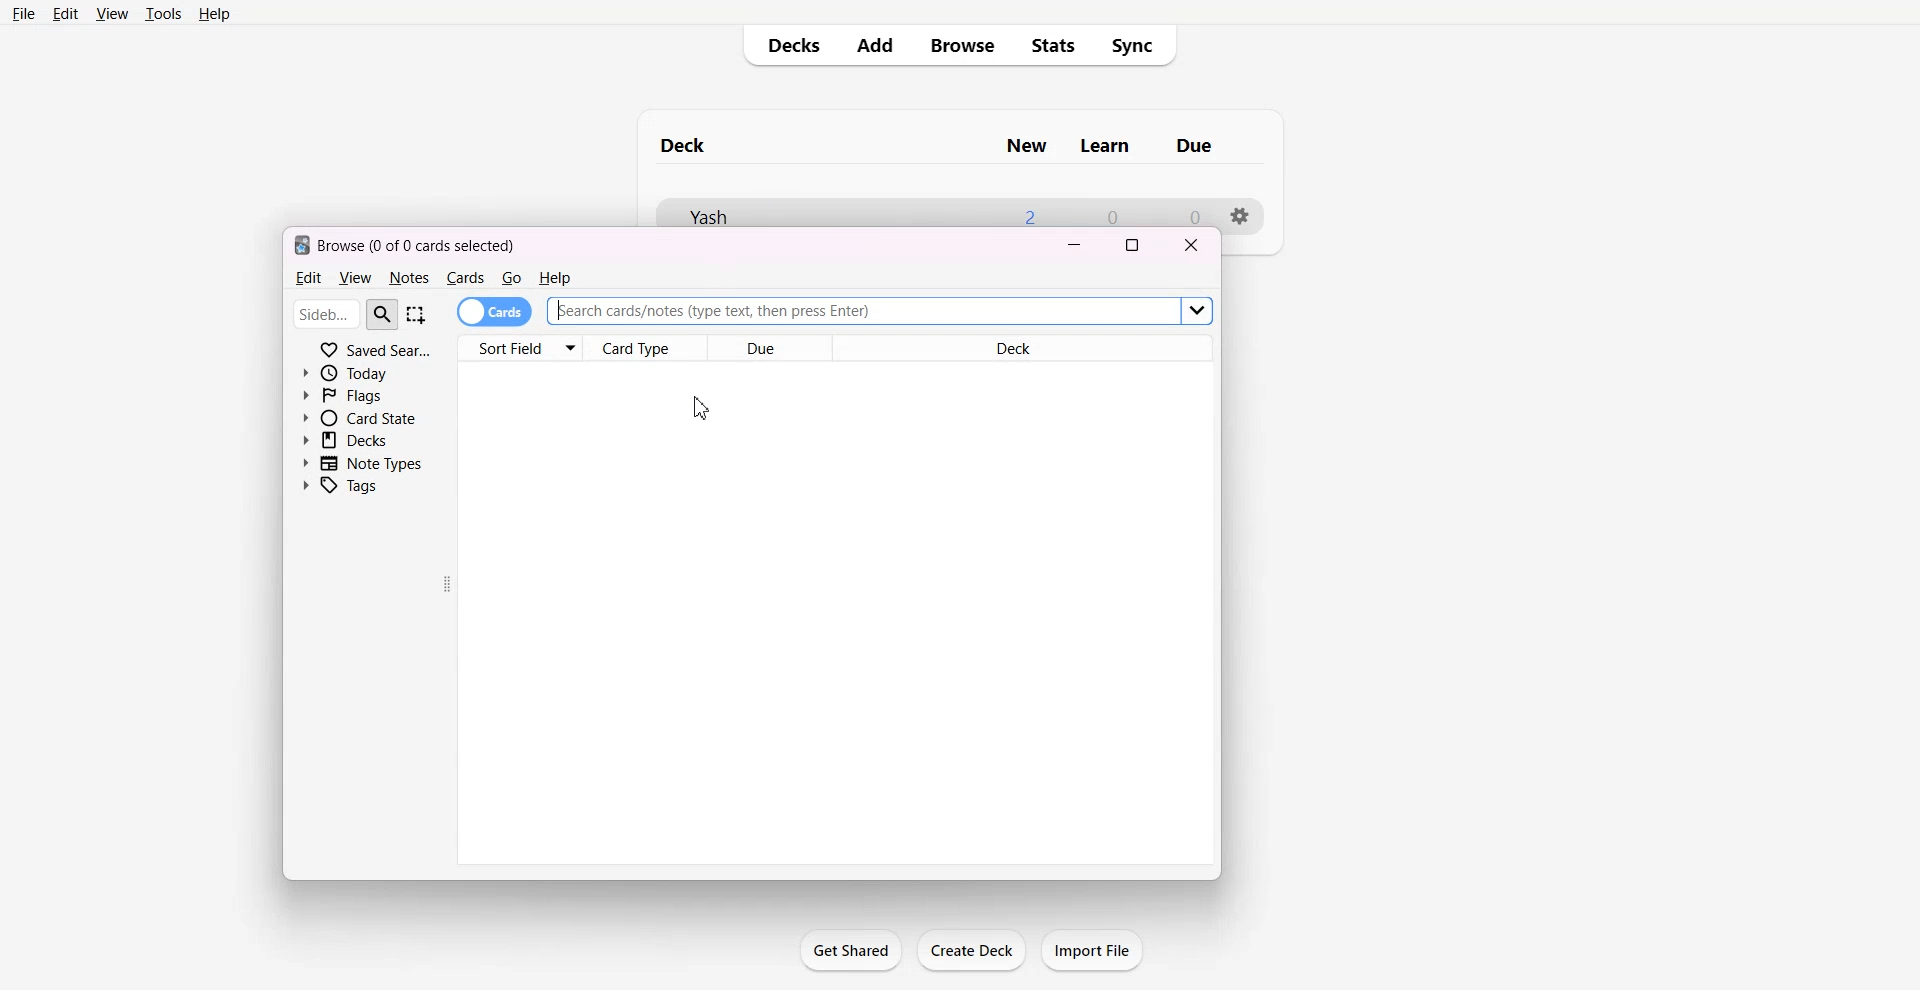  What do you see at coordinates (357, 374) in the screenshot?
I see `Today` at bounding box center [357, 374].